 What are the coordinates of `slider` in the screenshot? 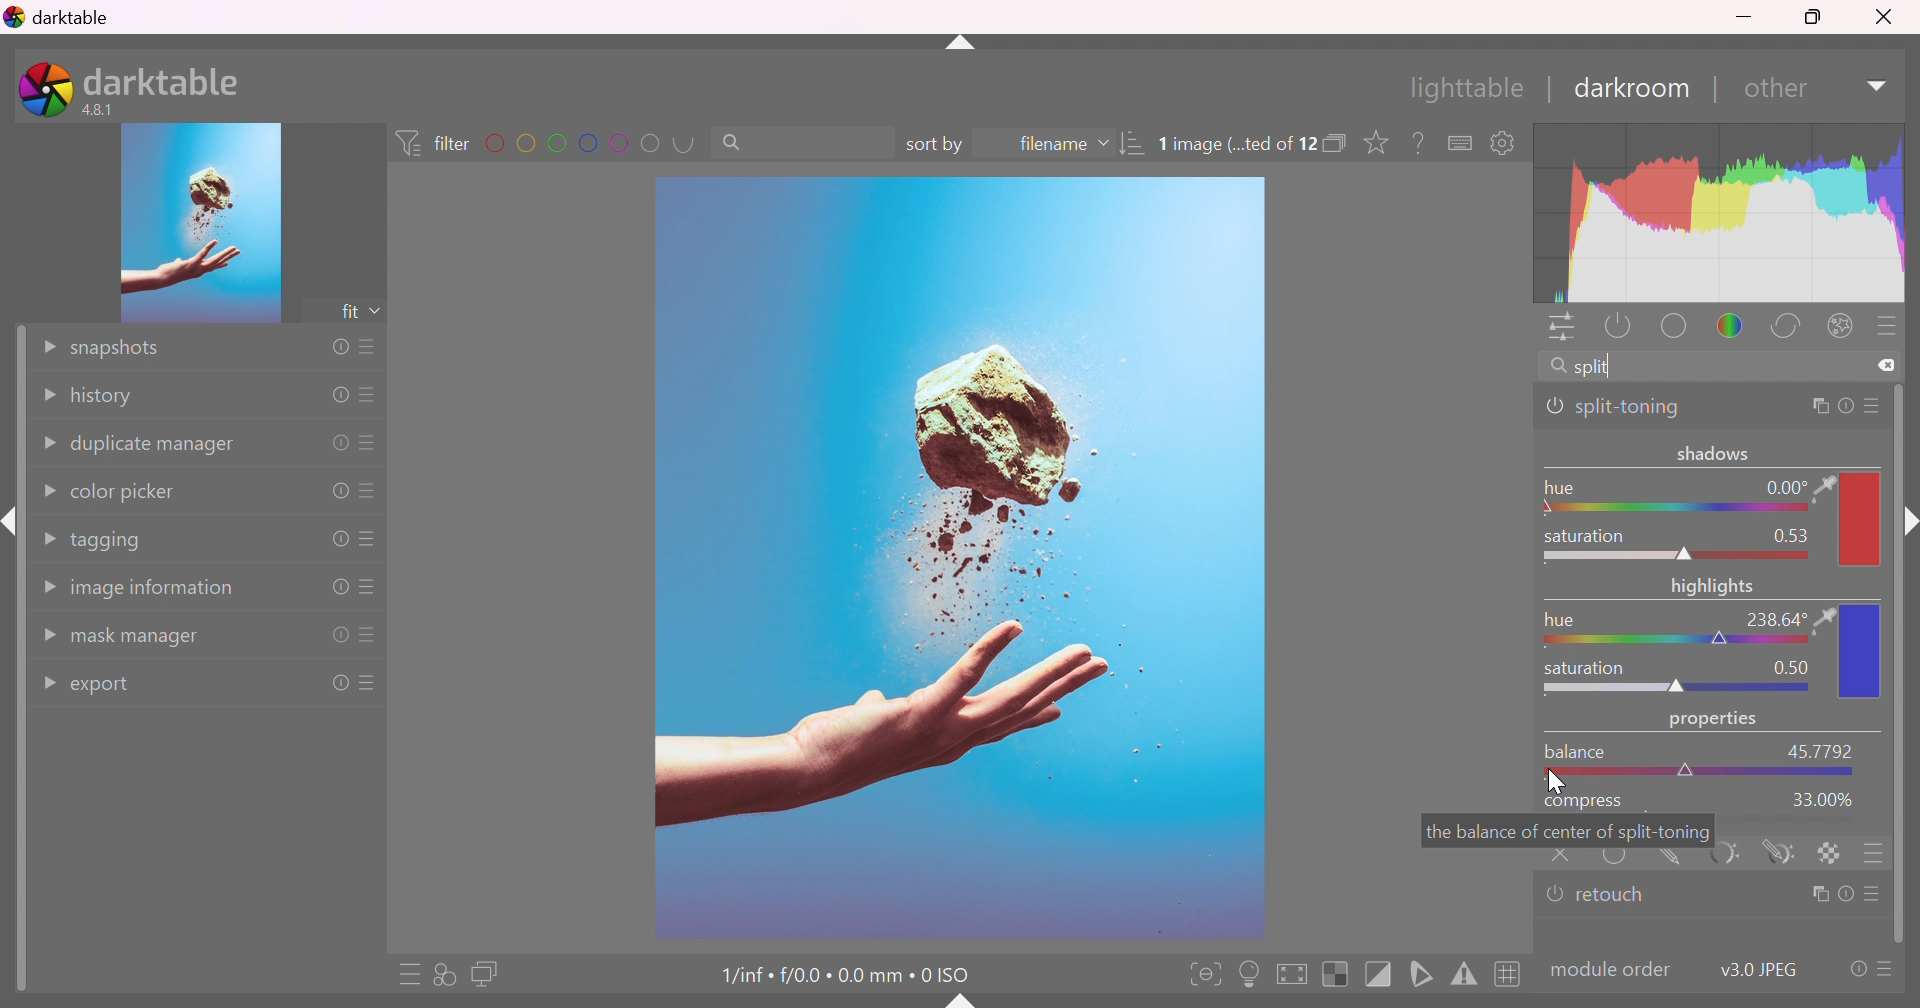 It's located at (1687, 642).